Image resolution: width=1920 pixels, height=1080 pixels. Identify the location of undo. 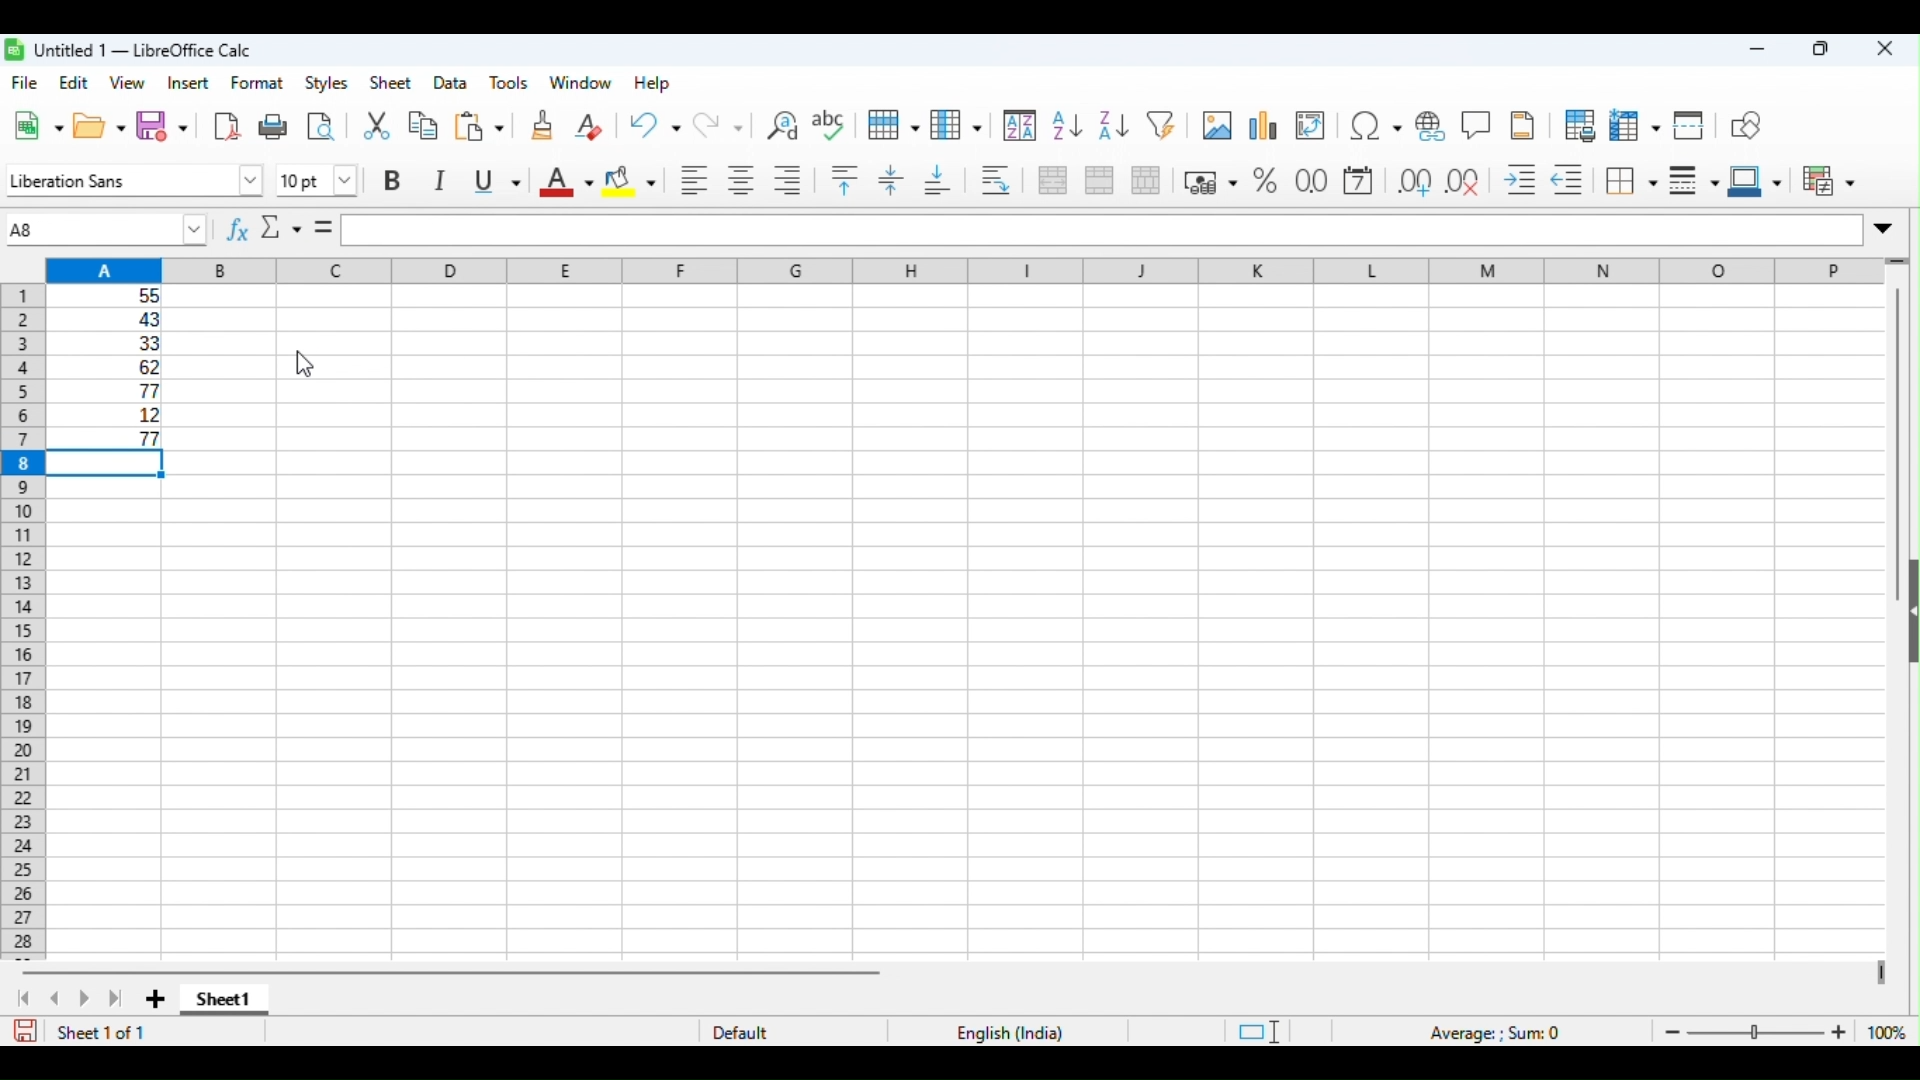
(655, 127).